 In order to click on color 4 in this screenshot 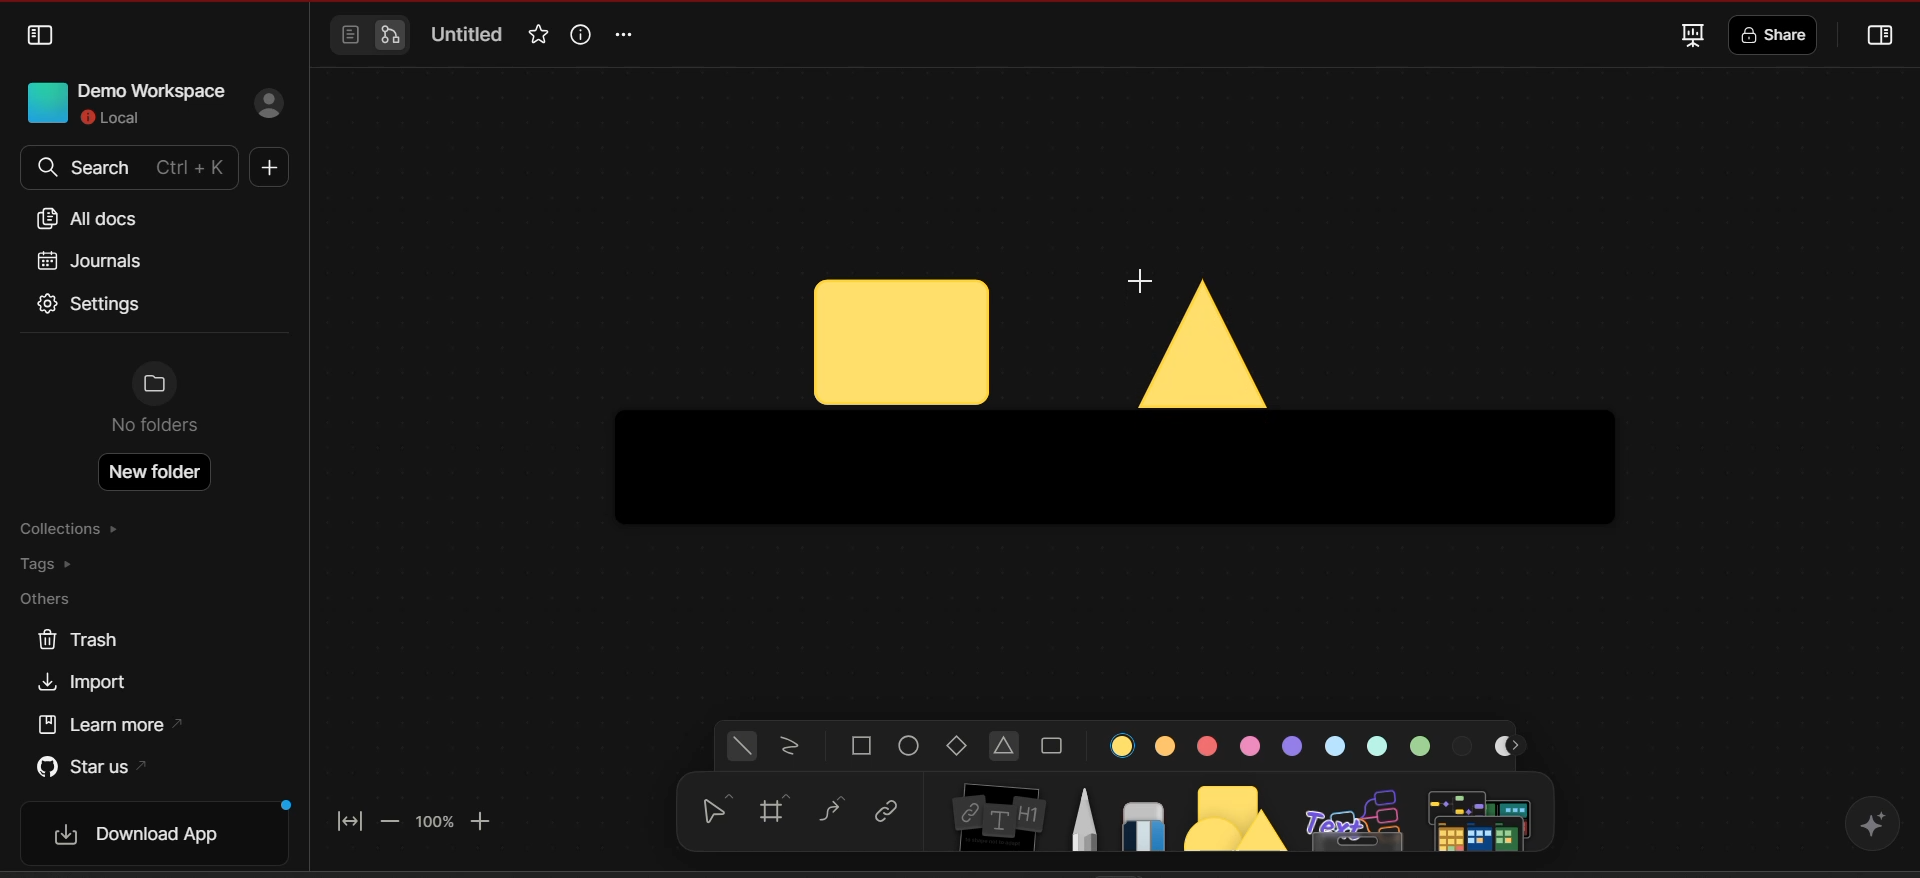, I will do `click(1249, 746)`.